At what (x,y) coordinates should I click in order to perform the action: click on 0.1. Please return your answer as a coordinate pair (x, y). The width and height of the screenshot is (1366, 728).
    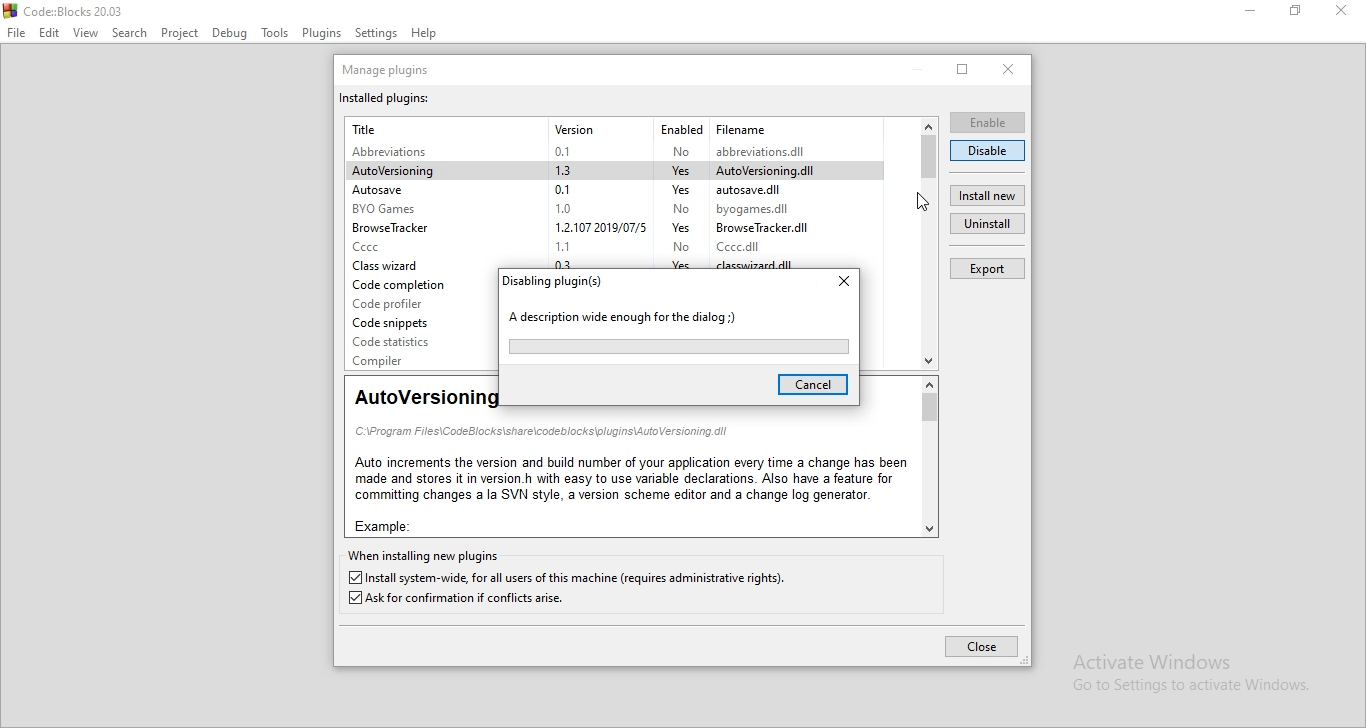
    Looking at the image, I should click on (563, 187).